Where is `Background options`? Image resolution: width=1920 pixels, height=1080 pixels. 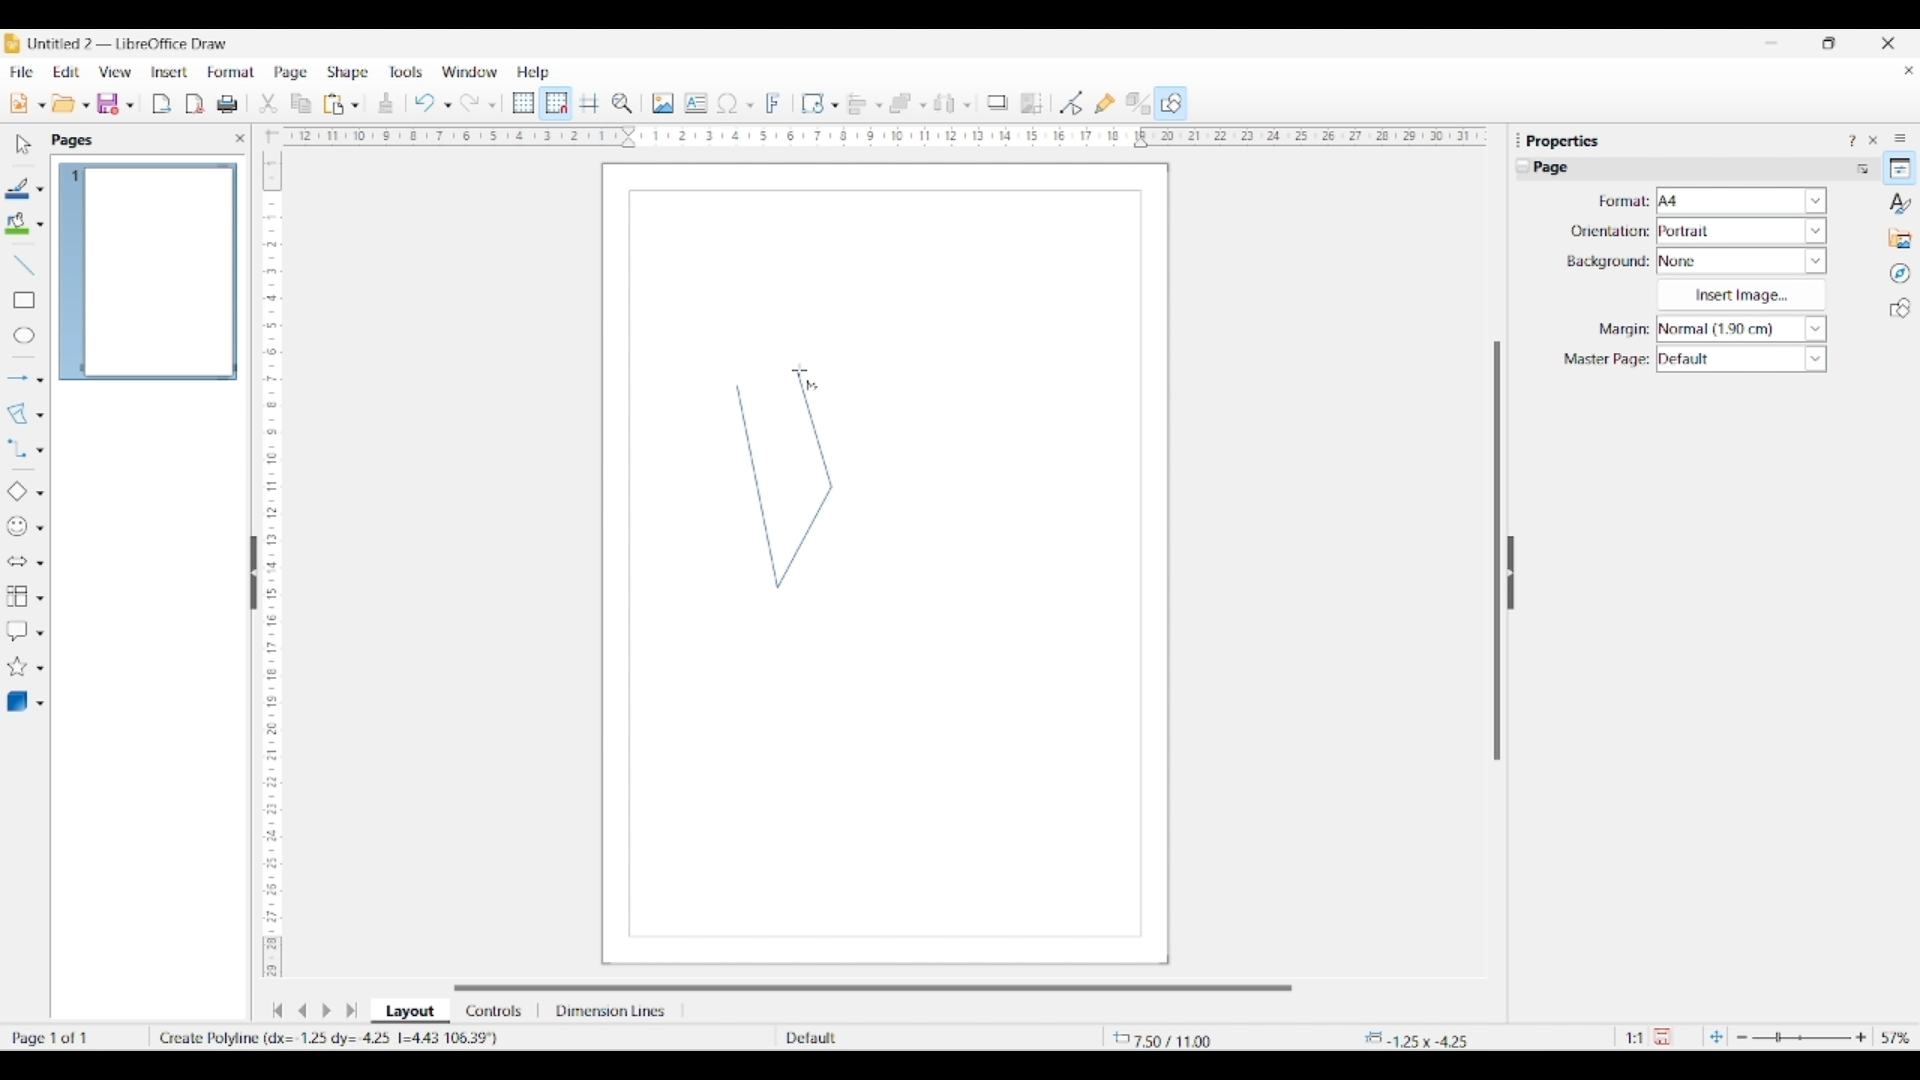
Background options is located at coordinates (1742, 261).